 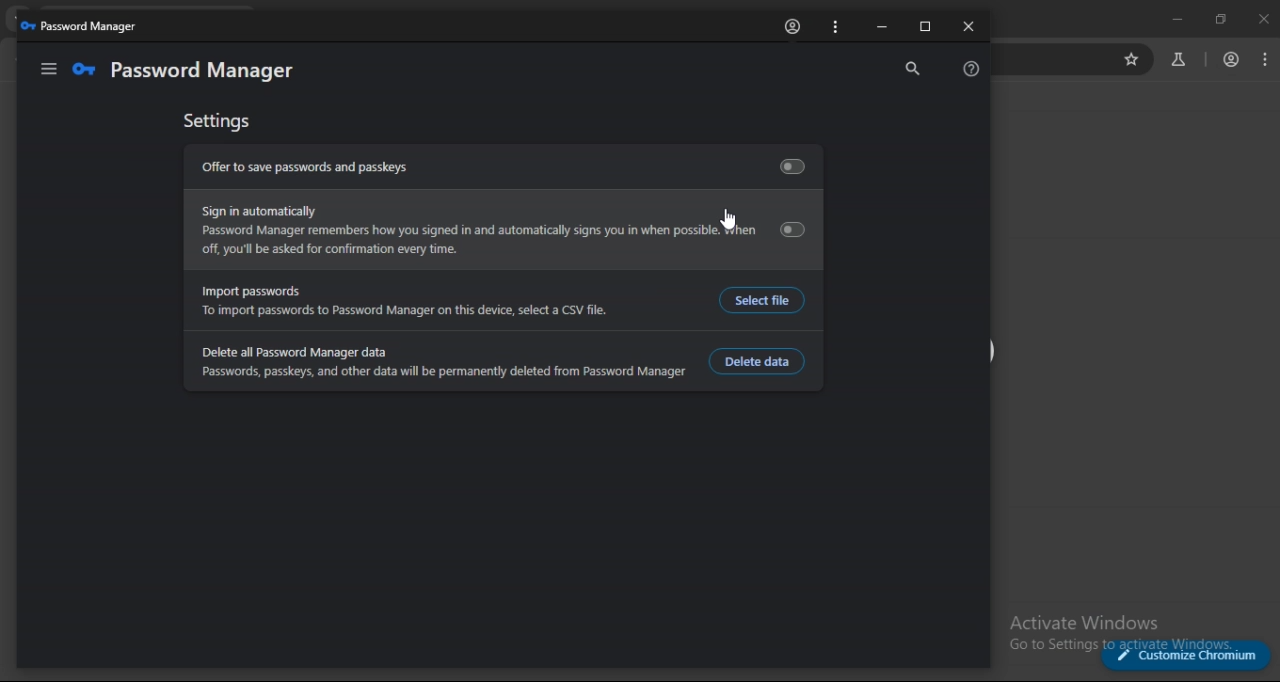 What do you see at coordinates (882, 29) in the screenshot?
I see `minimize` at bounding box center [882, 29].